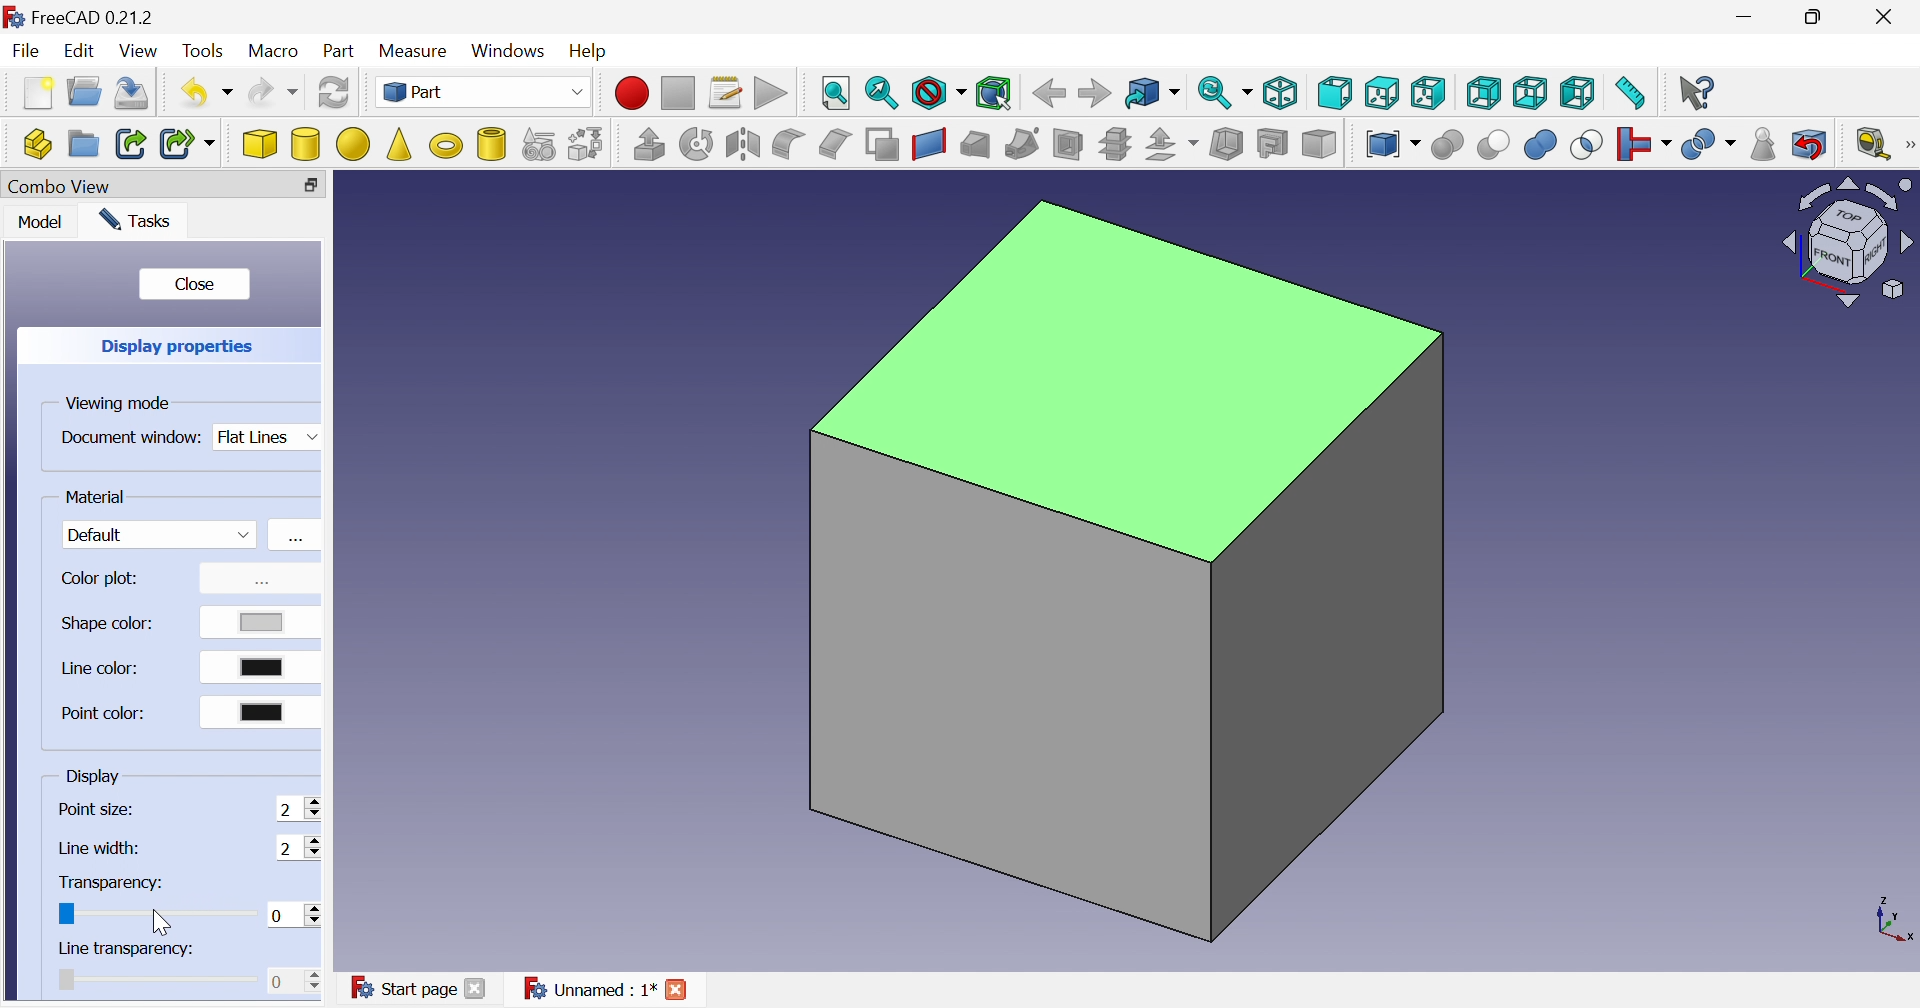 The image size is (1920, 1008). What do you see at coordinates (630, 94) in the screenshot?
I see `Macro recording` at bounding box center [630, 94].